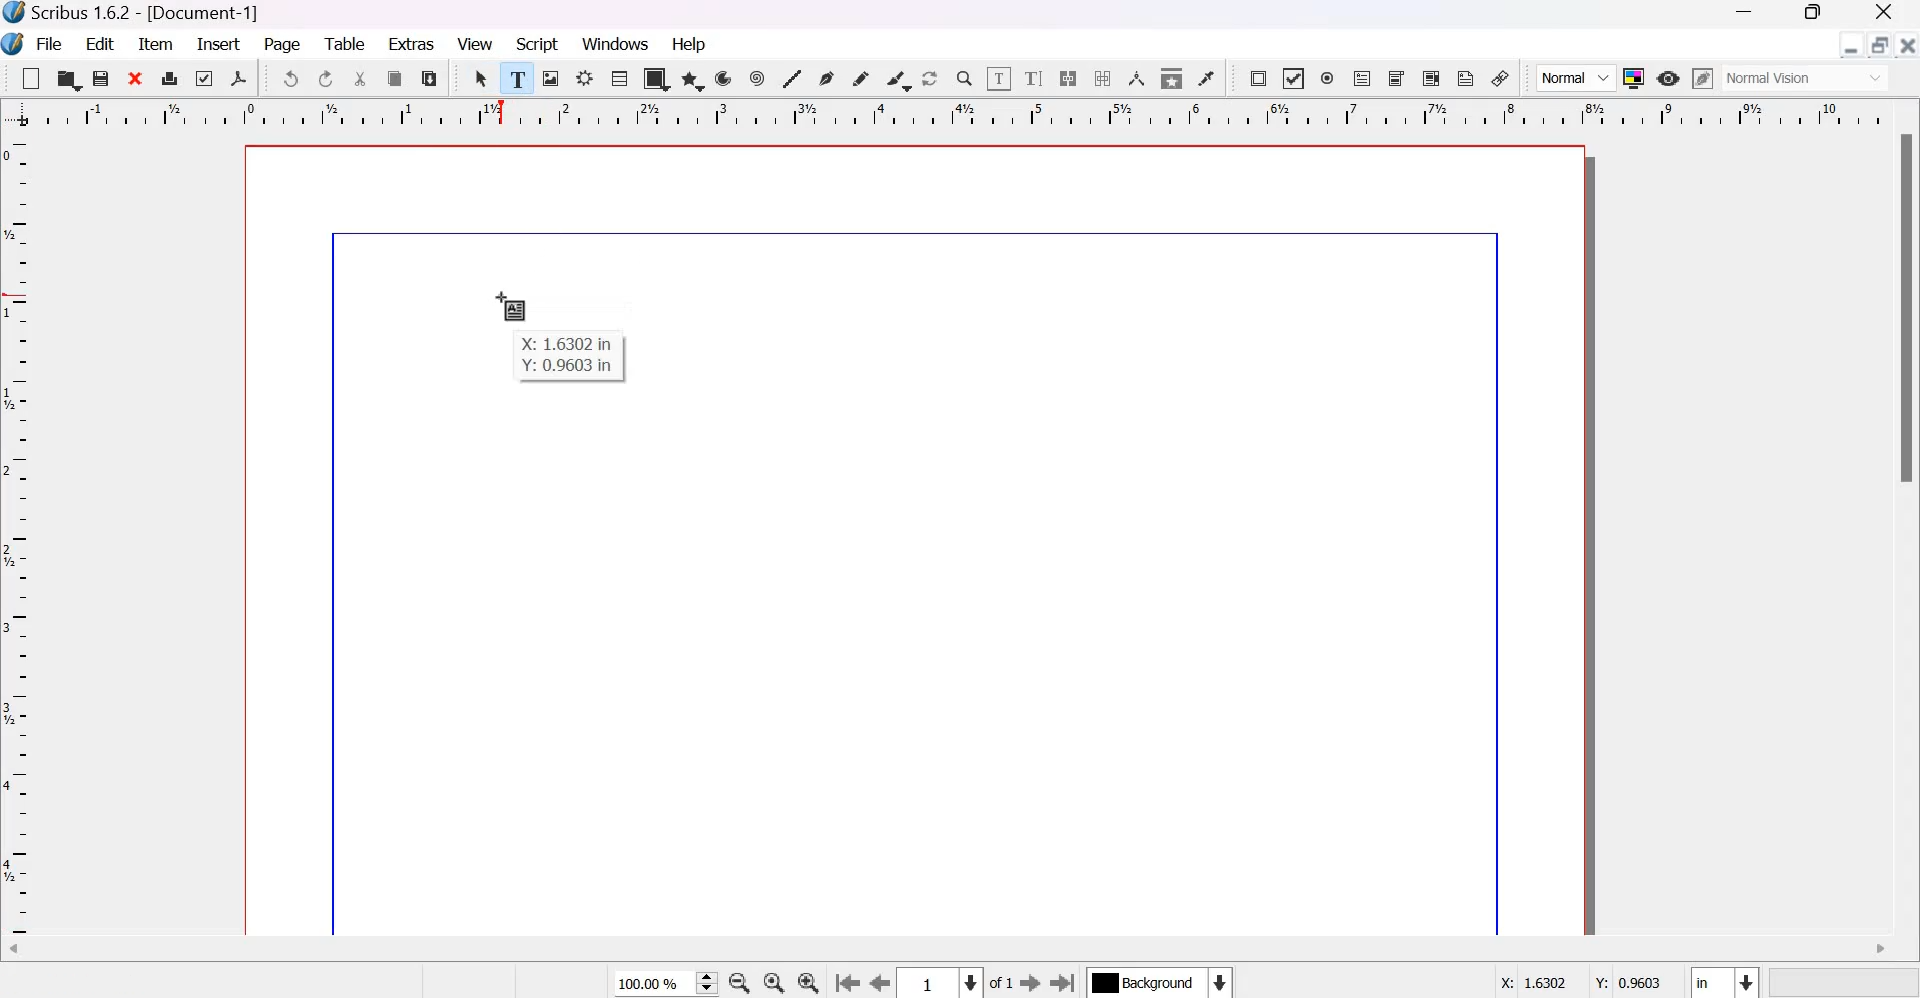  I want to click on line, so click(791, 77).